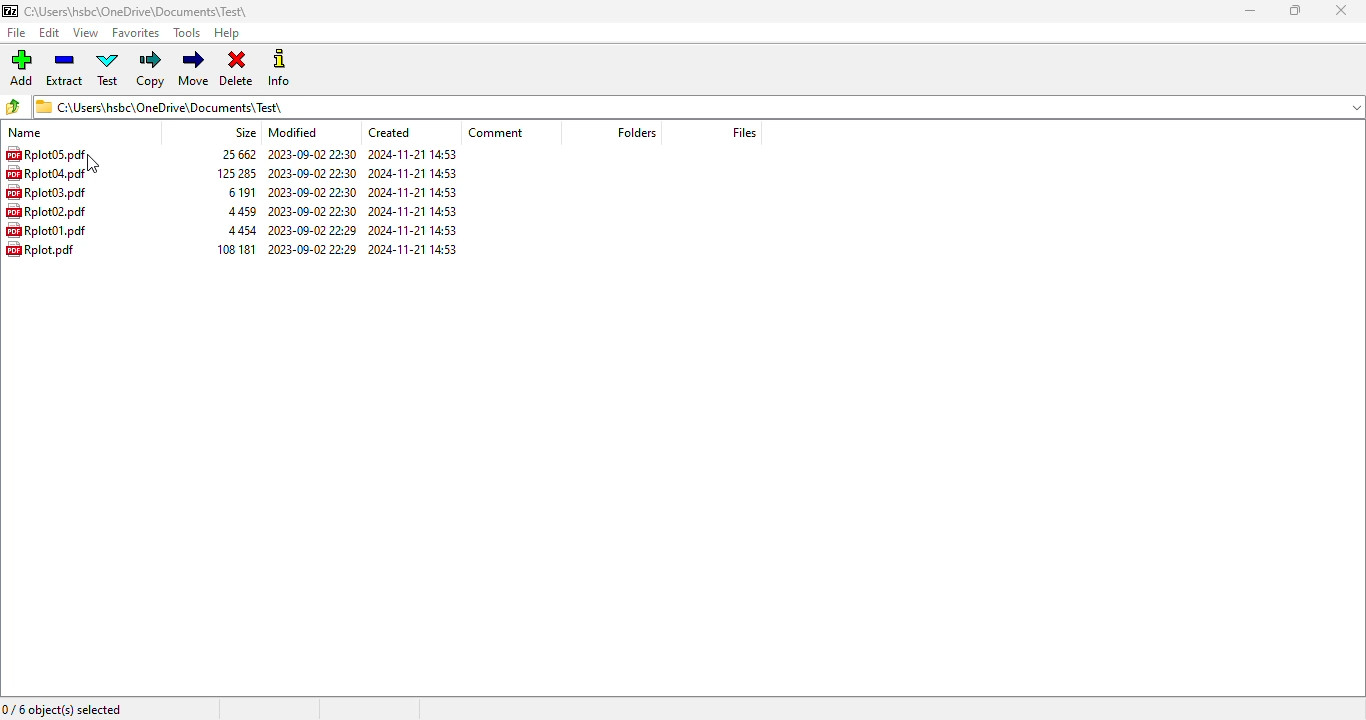  Describe the element at coordinates (314, 211) in the screenshot. I see `modified date & time` at that location.